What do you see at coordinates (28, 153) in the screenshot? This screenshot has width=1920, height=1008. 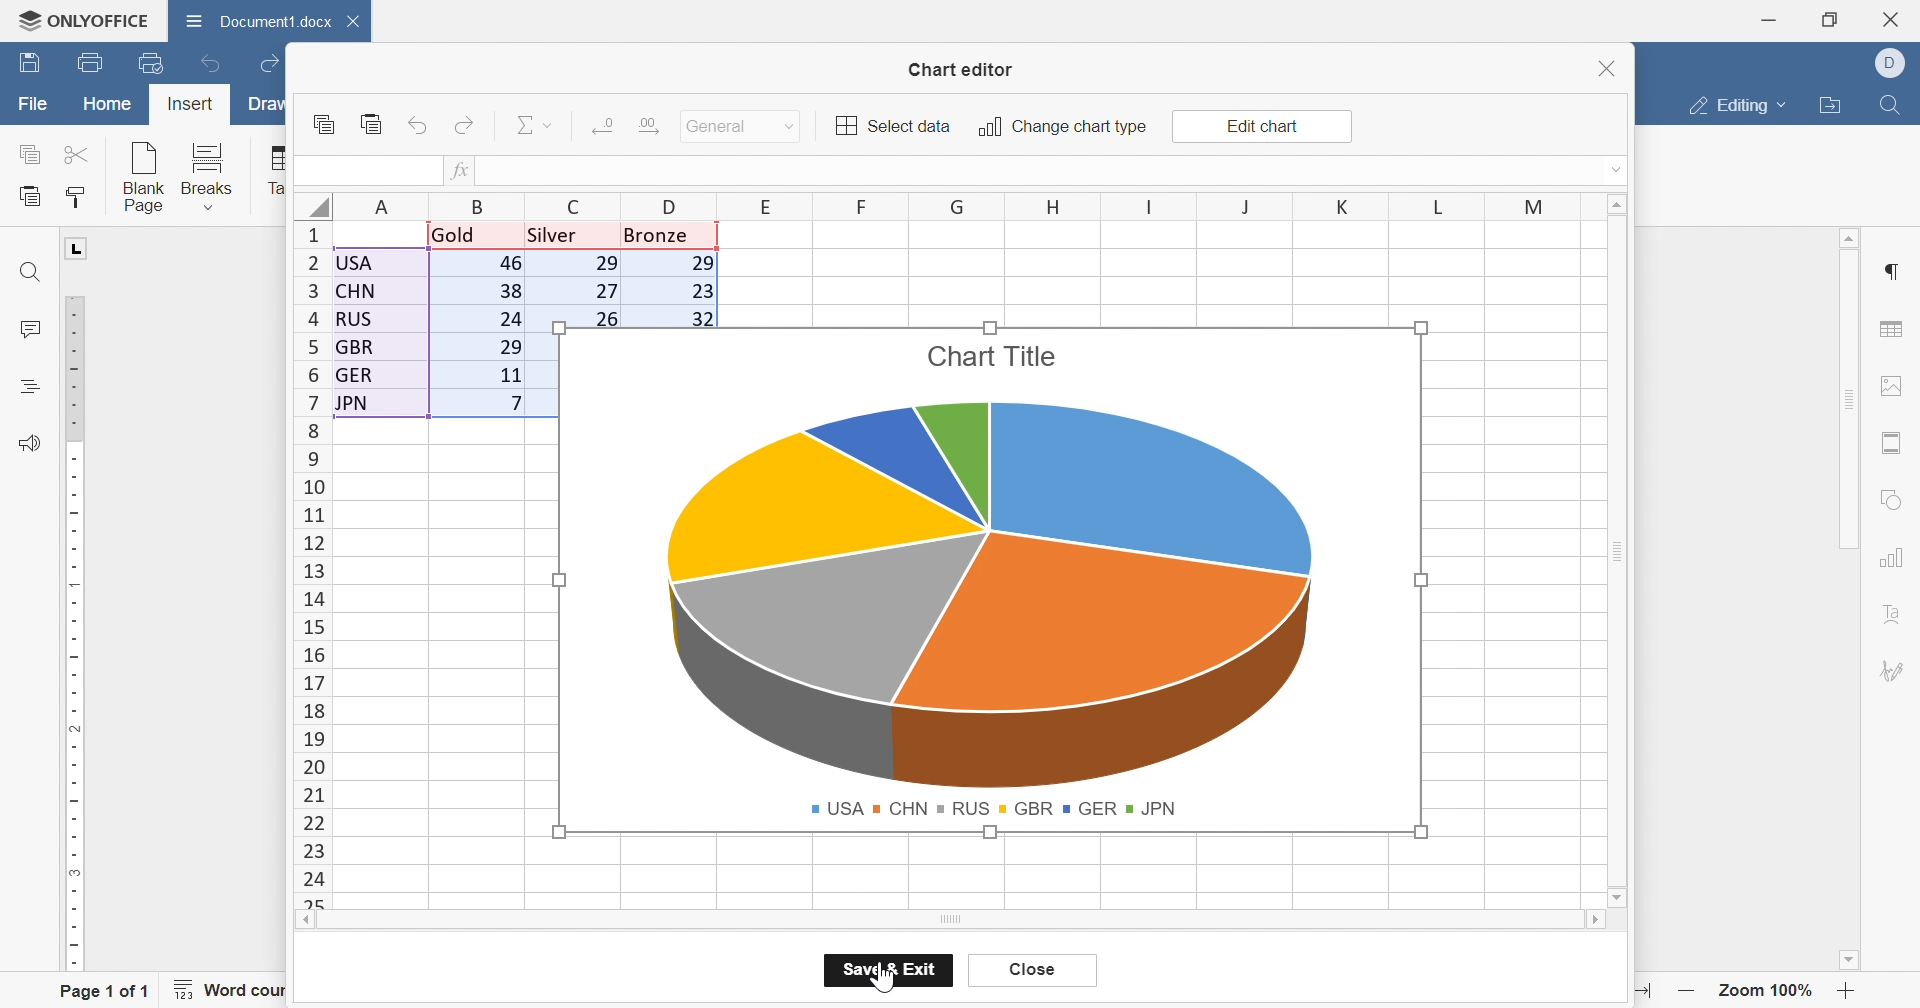 I see `Copy` at bounding box center [28, 153].